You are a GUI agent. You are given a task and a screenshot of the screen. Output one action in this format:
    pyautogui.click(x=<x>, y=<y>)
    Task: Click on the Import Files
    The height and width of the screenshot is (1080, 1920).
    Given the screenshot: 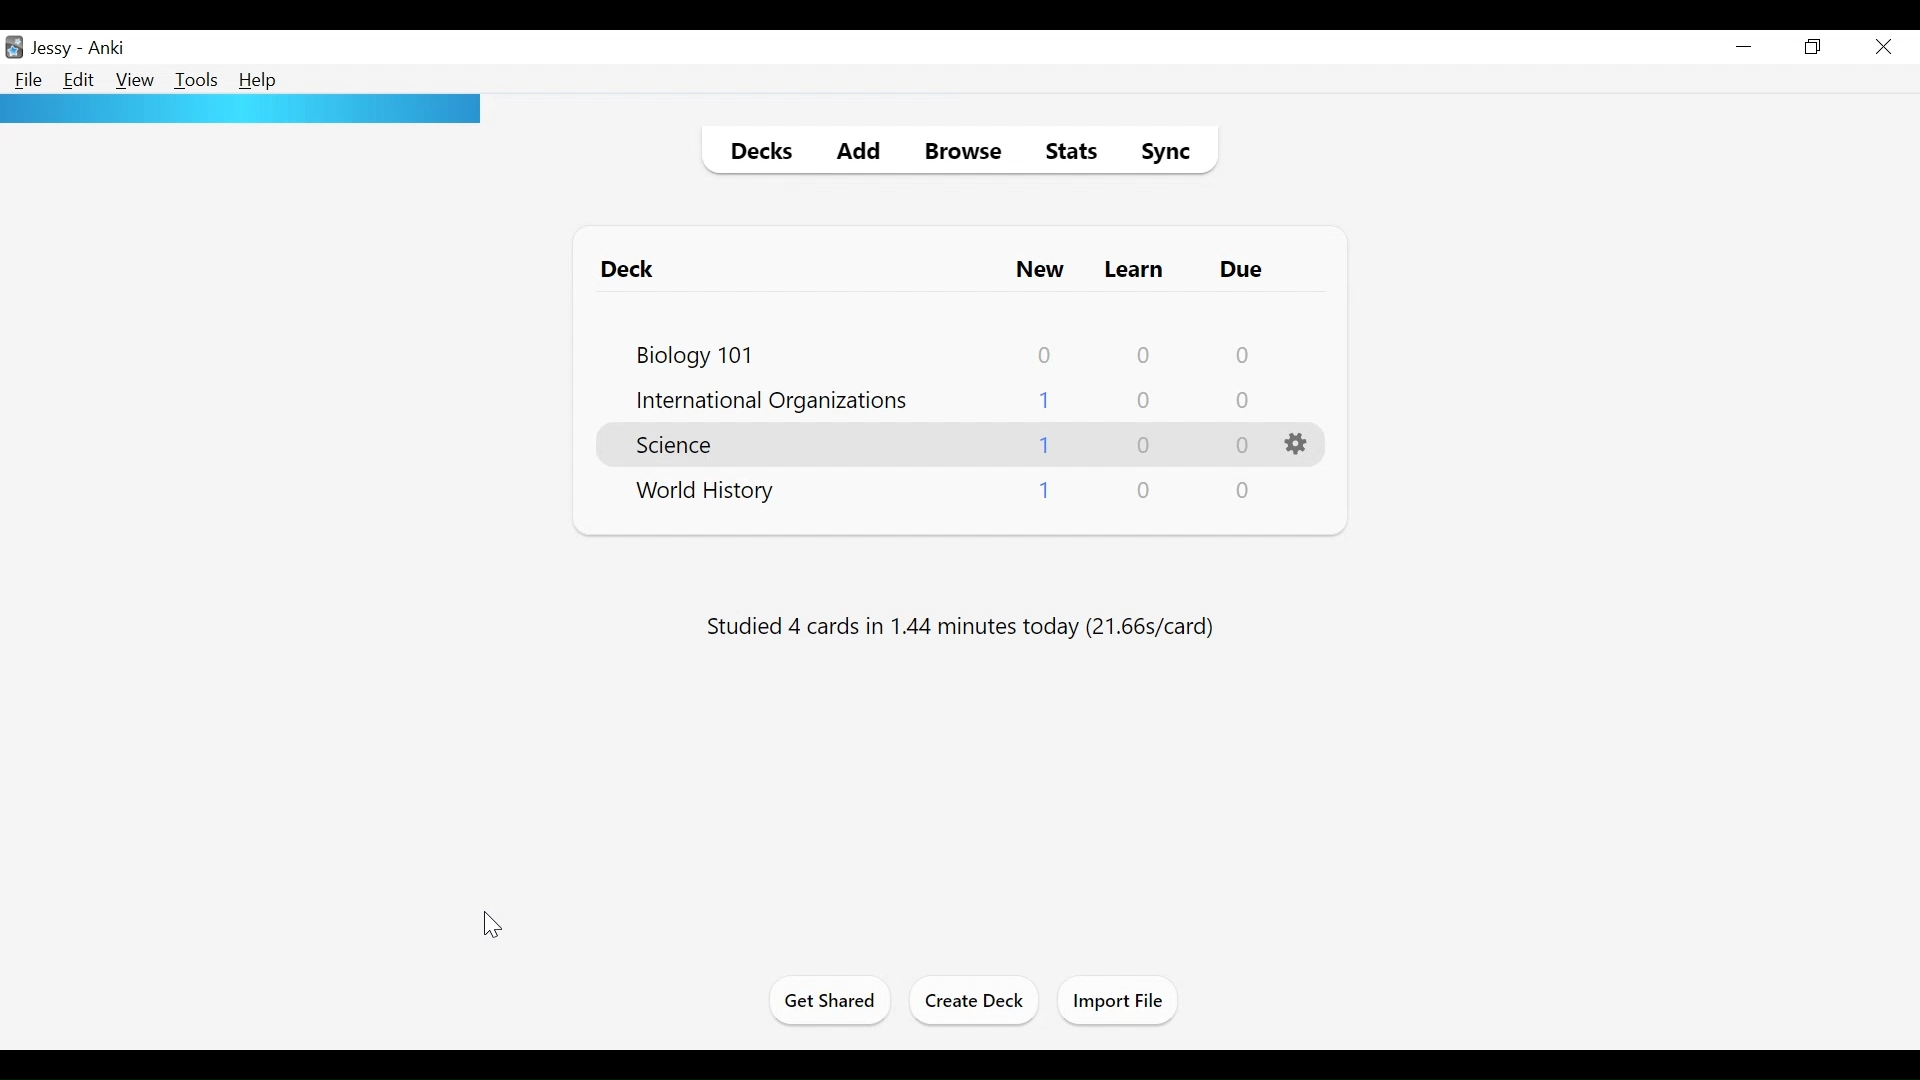 What is the action you would take?
    pyautogui.click(x=1114, y=1004)
    